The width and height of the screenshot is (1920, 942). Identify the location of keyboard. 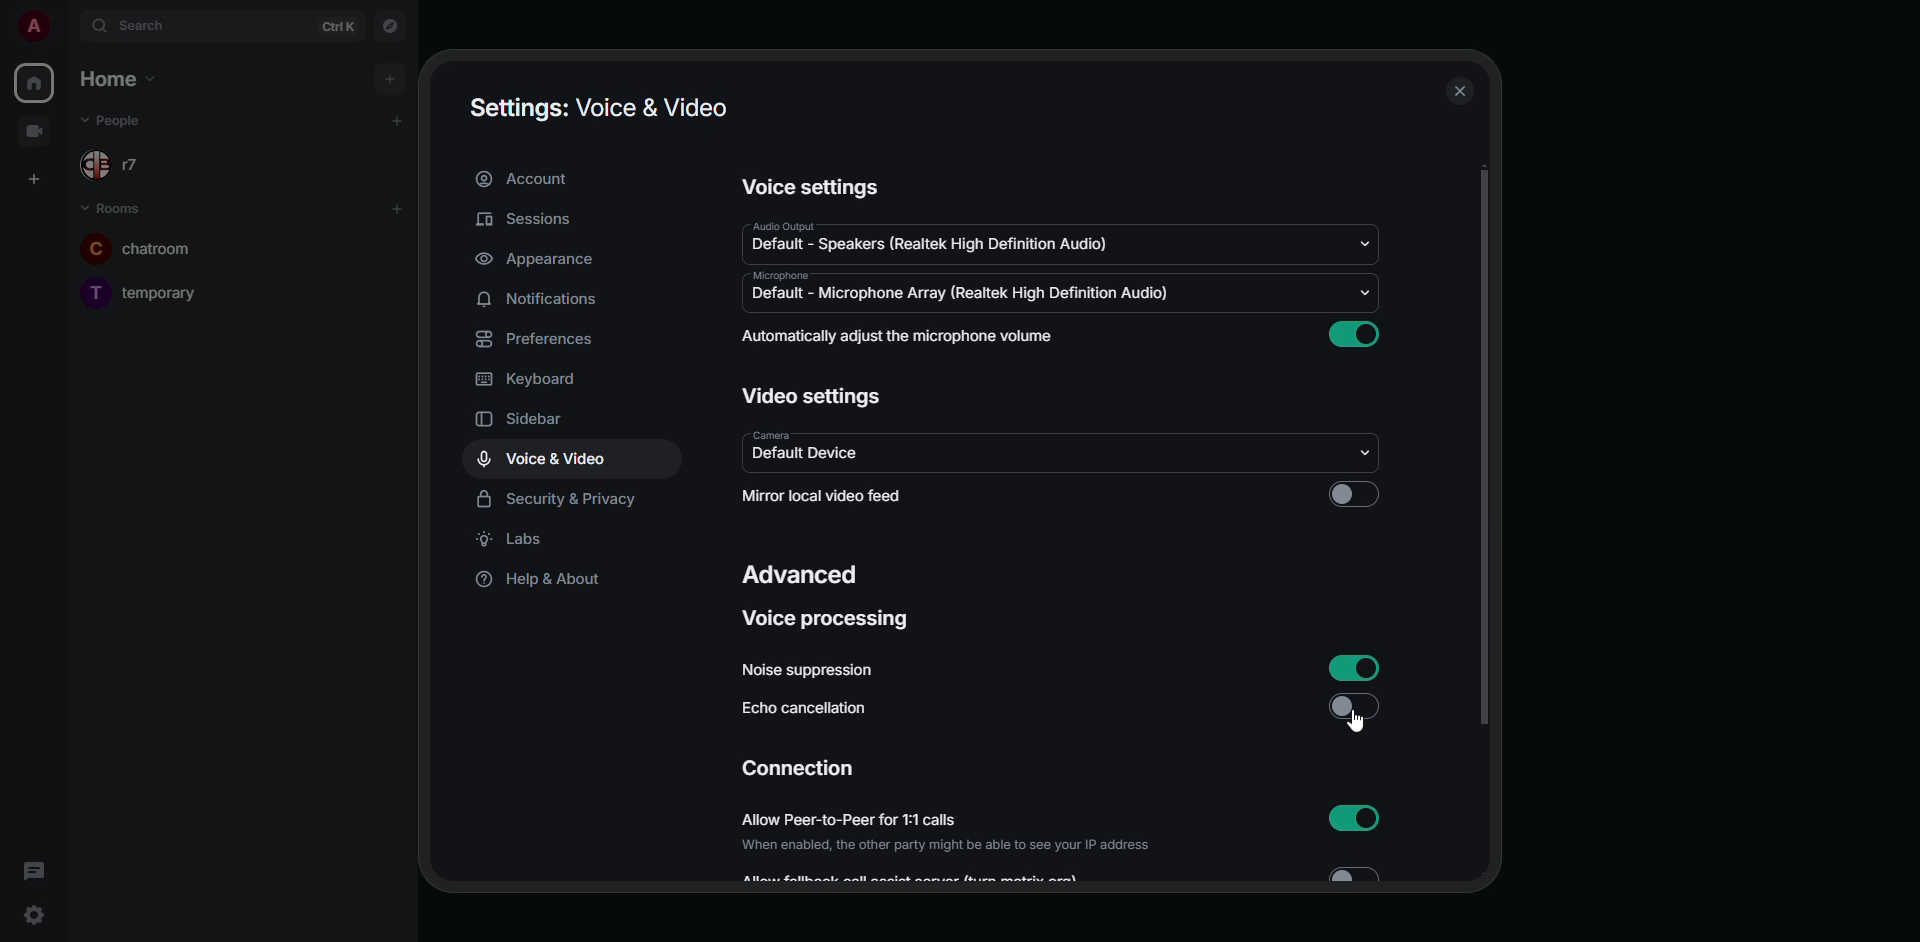
(532, 379).